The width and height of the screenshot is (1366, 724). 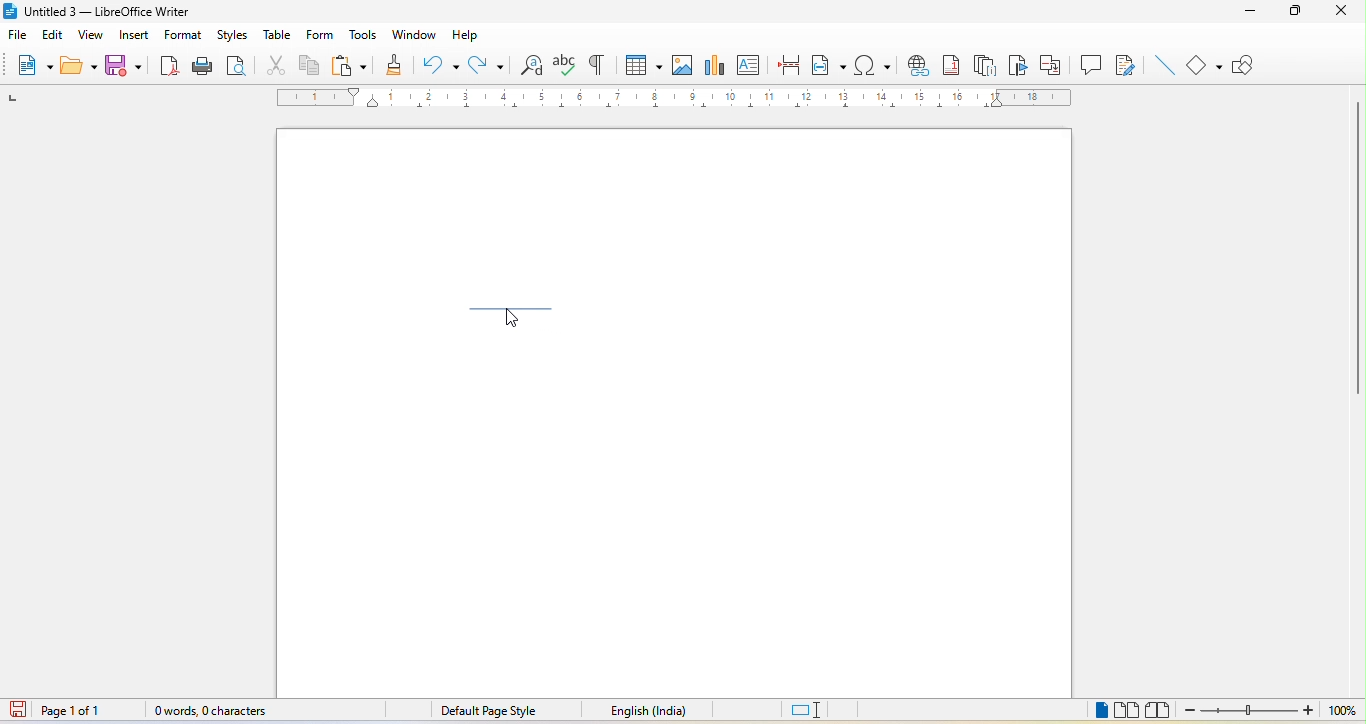 What do you see at coordinates (439, 62) in the screenshot?
I see `undo` at bounding box center [439, 62].